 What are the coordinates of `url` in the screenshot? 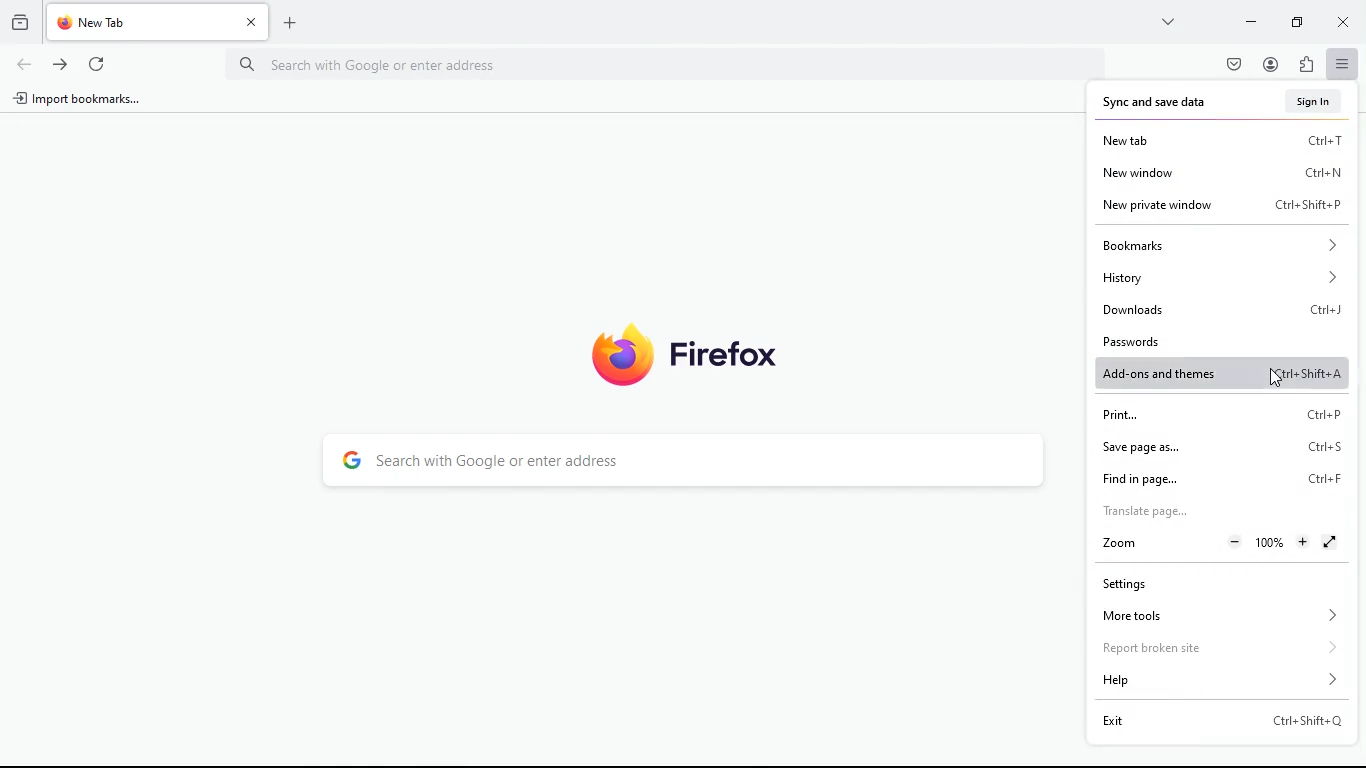 It's located at (398, 64).